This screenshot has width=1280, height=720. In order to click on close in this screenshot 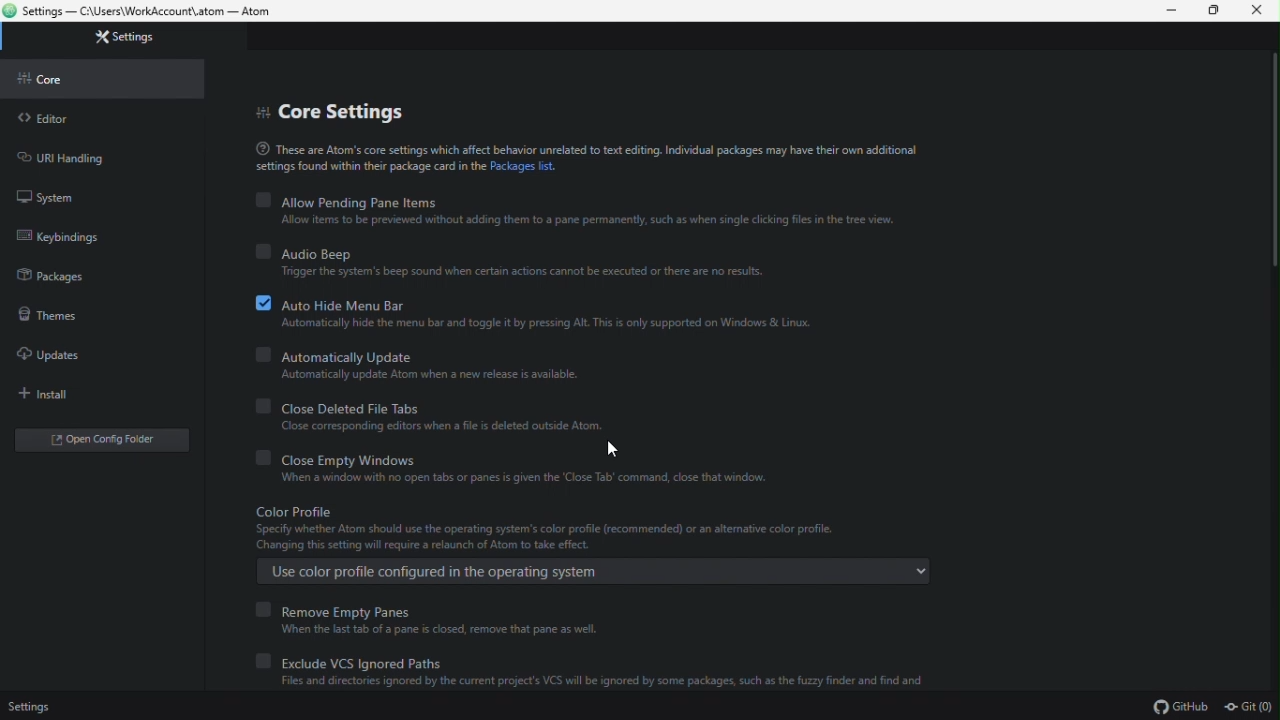, I will do `click(1258, 11)`.